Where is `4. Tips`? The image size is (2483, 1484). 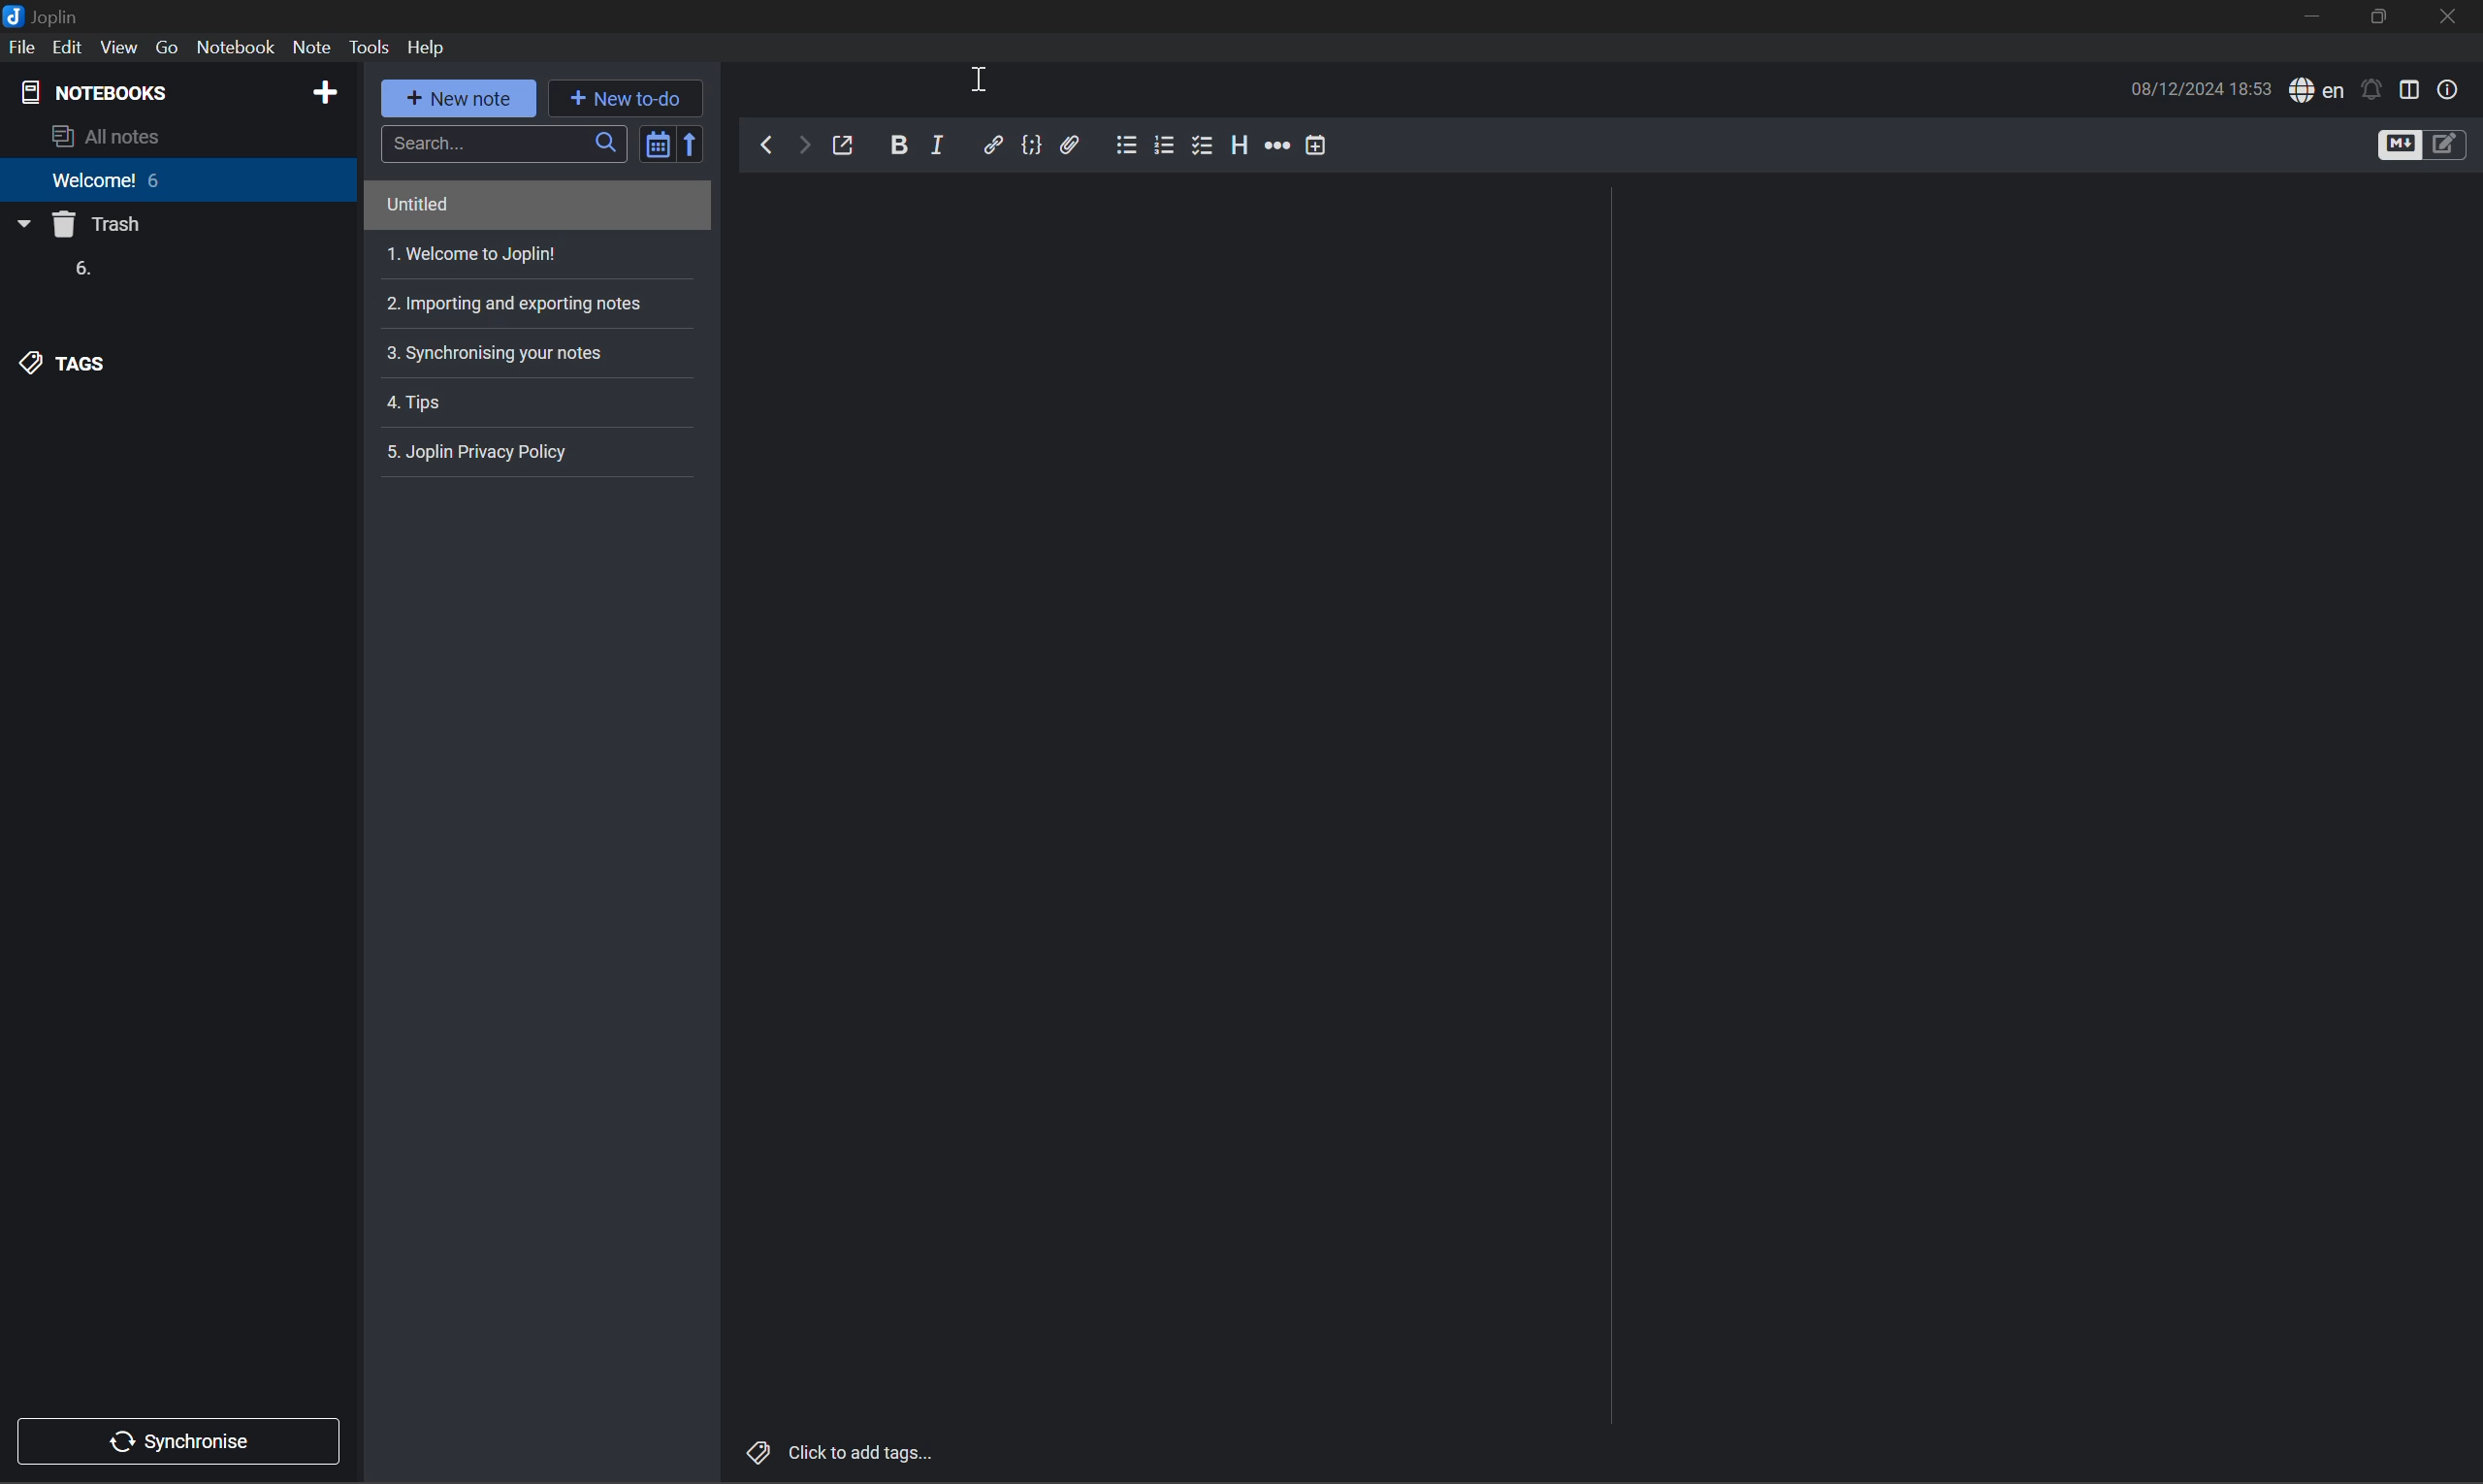 4. Tips is located at coordinates (422, 405).